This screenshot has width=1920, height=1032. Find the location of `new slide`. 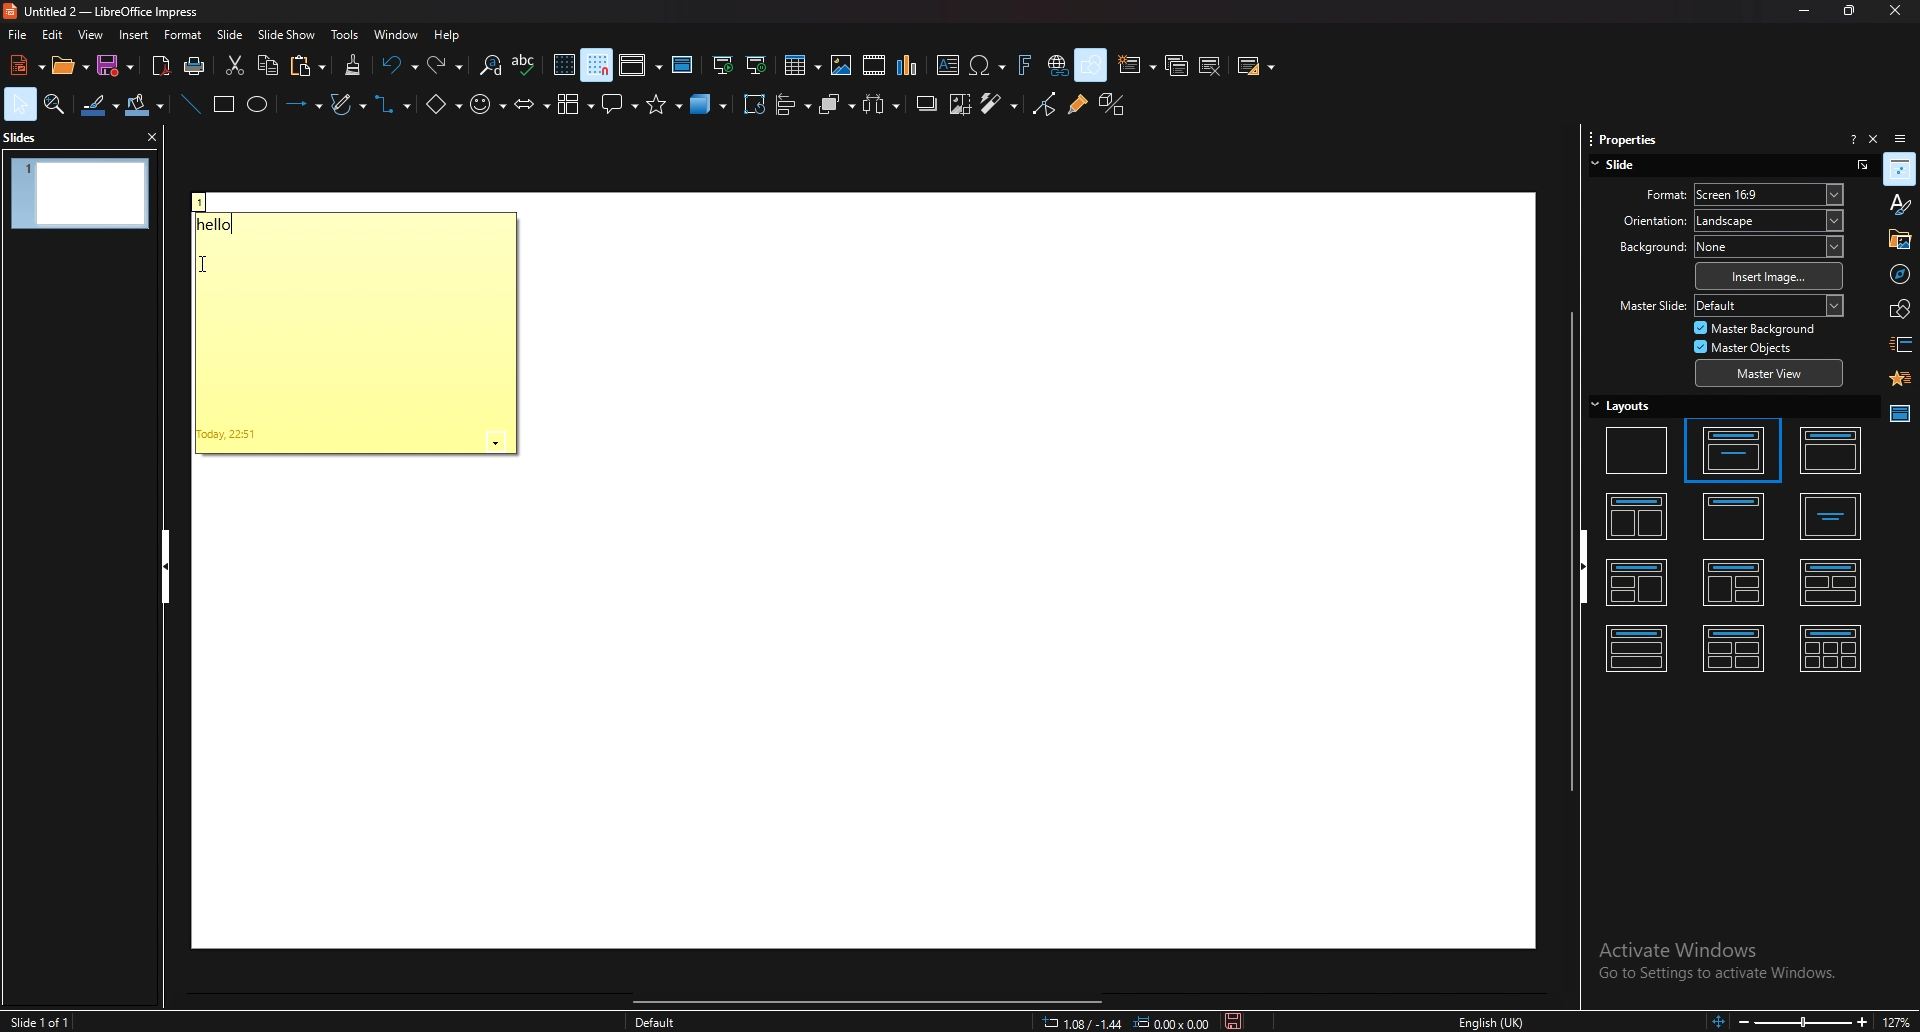

new slide is located at coordinates (1138, 65).